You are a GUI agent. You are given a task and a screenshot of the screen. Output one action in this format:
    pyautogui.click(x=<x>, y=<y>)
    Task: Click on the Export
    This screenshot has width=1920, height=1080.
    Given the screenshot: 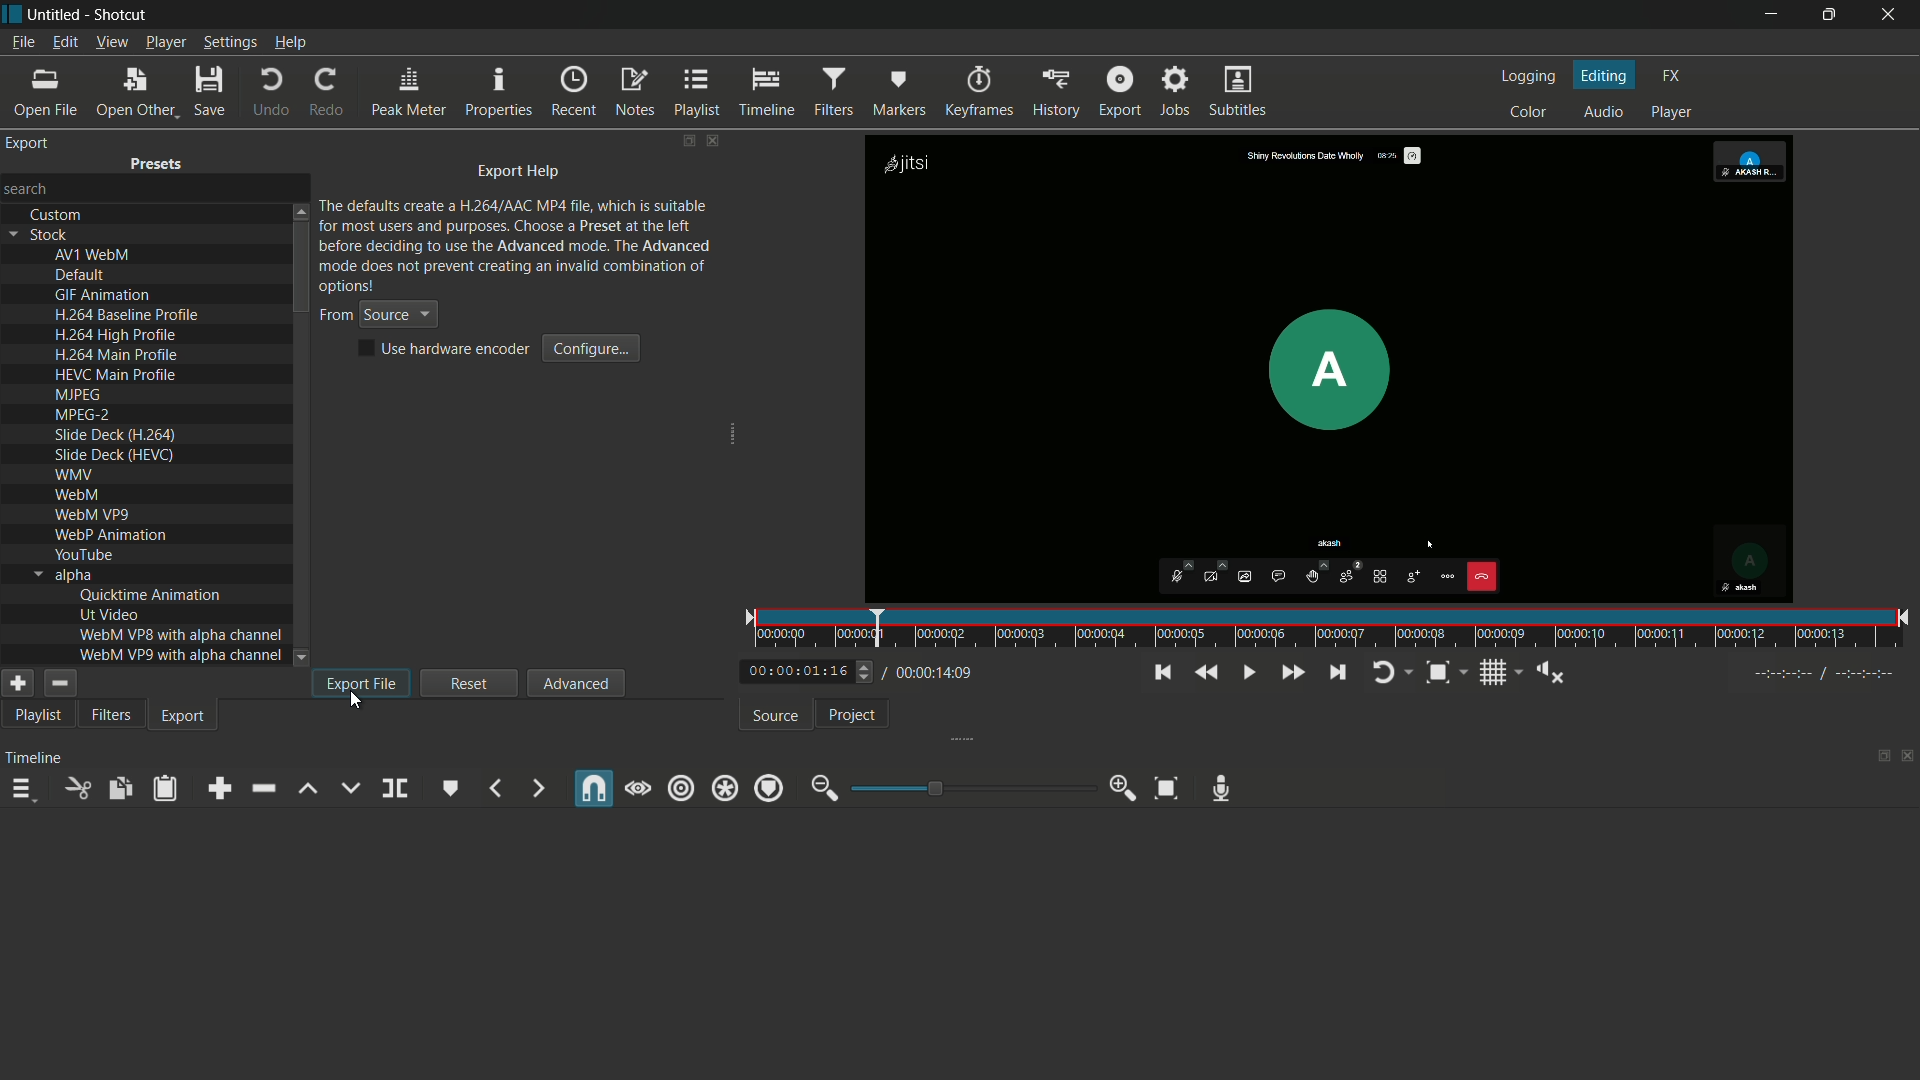 What is the action you would take?
    pyautogui.click(x=1119, y=90)
    